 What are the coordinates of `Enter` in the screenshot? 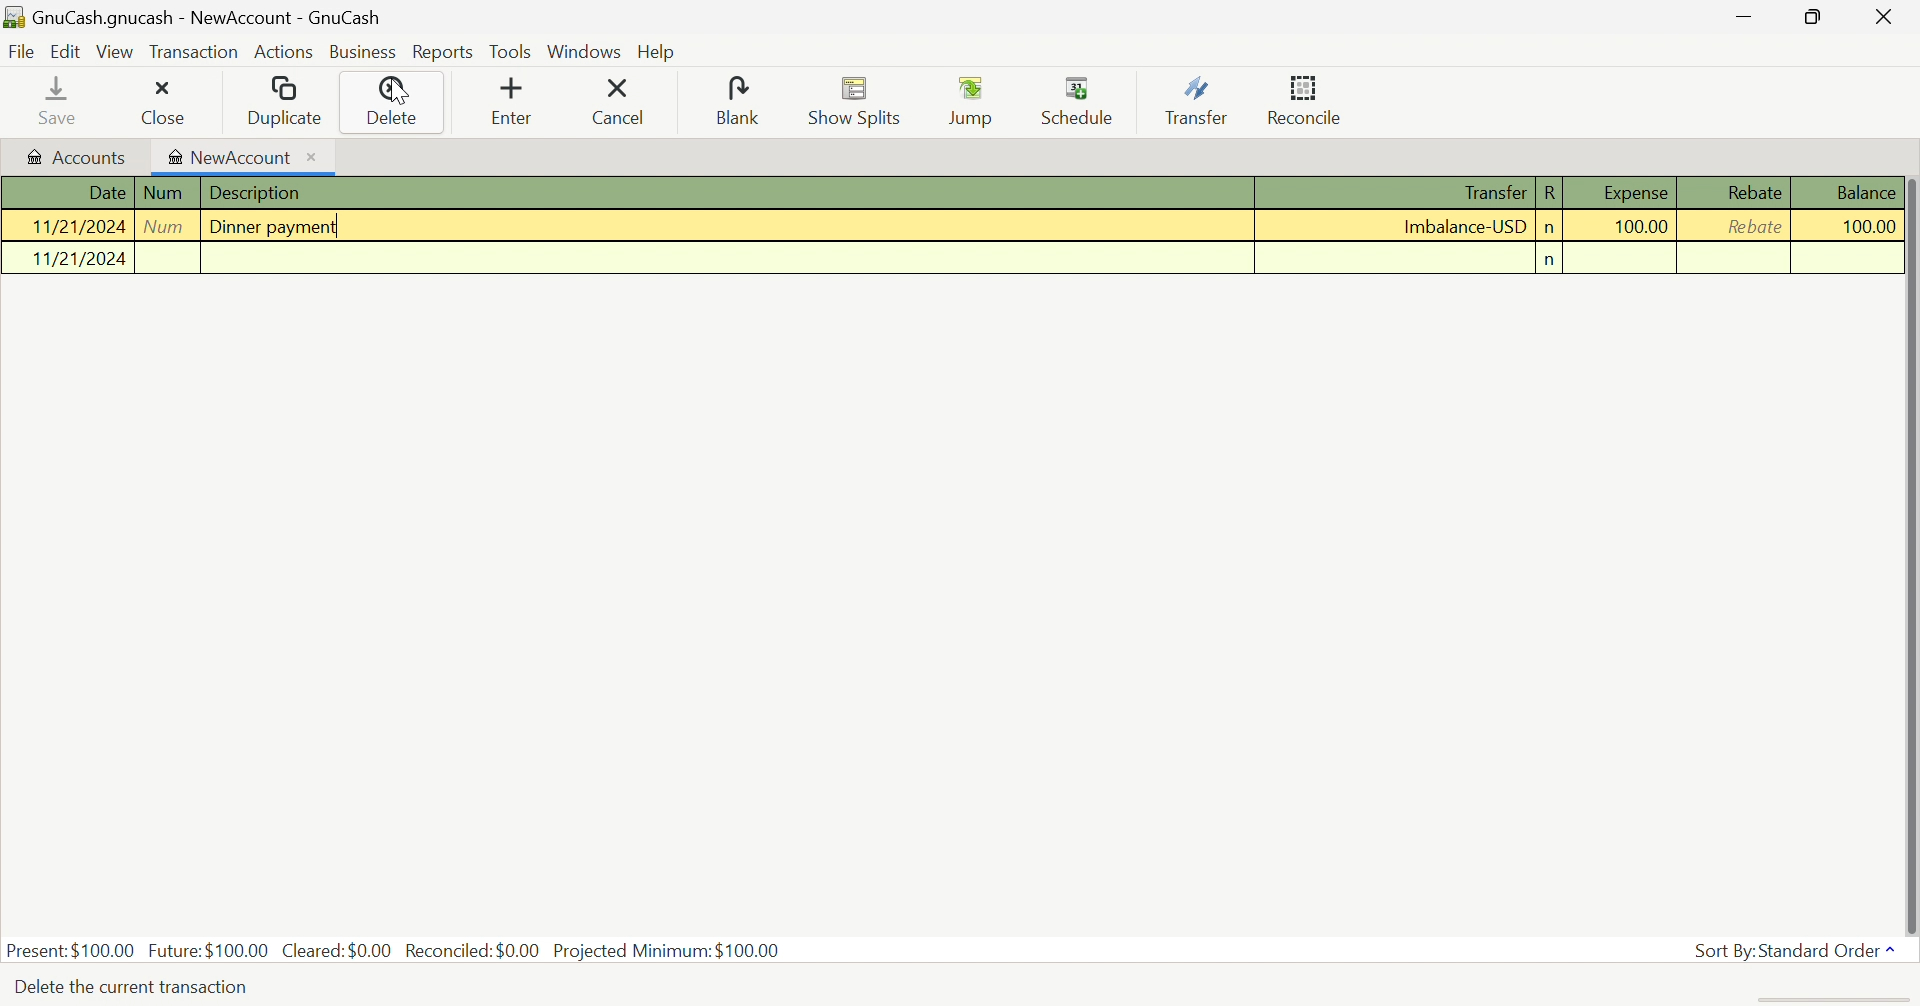 It's located at (523, 103).